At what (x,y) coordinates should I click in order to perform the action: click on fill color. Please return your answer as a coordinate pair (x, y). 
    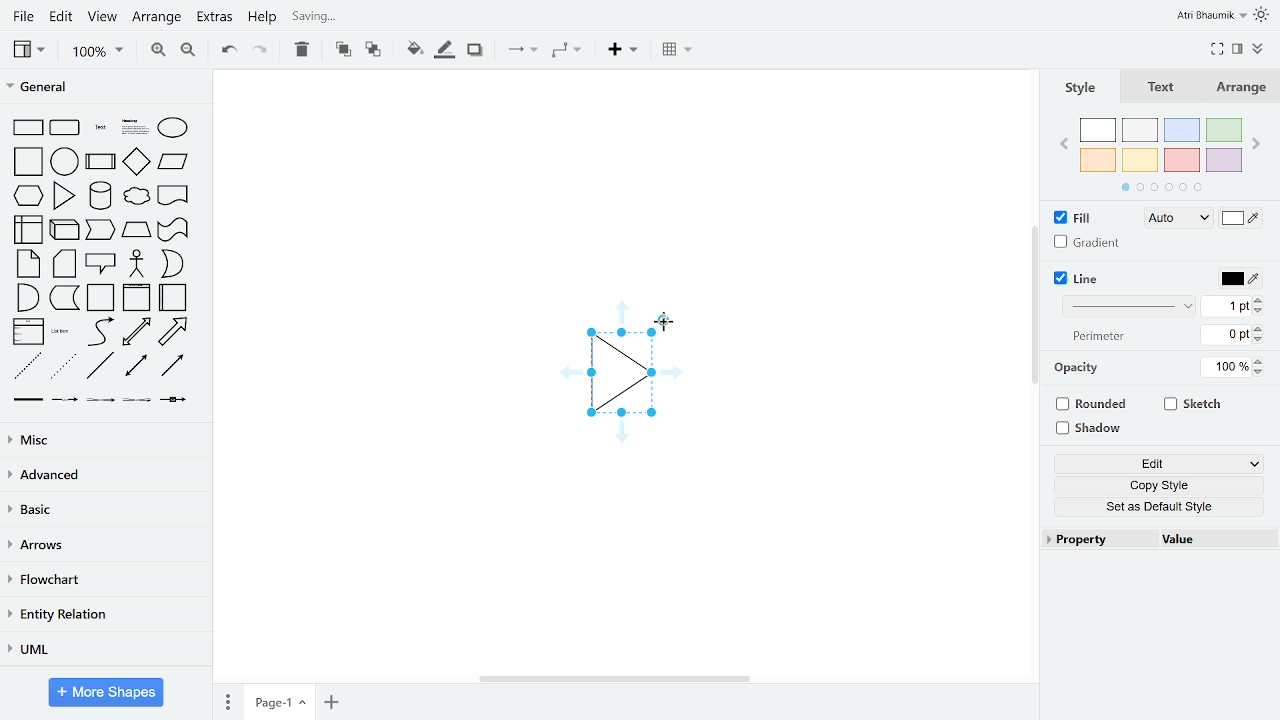
    Looking at the image, I should click on (412, 48).